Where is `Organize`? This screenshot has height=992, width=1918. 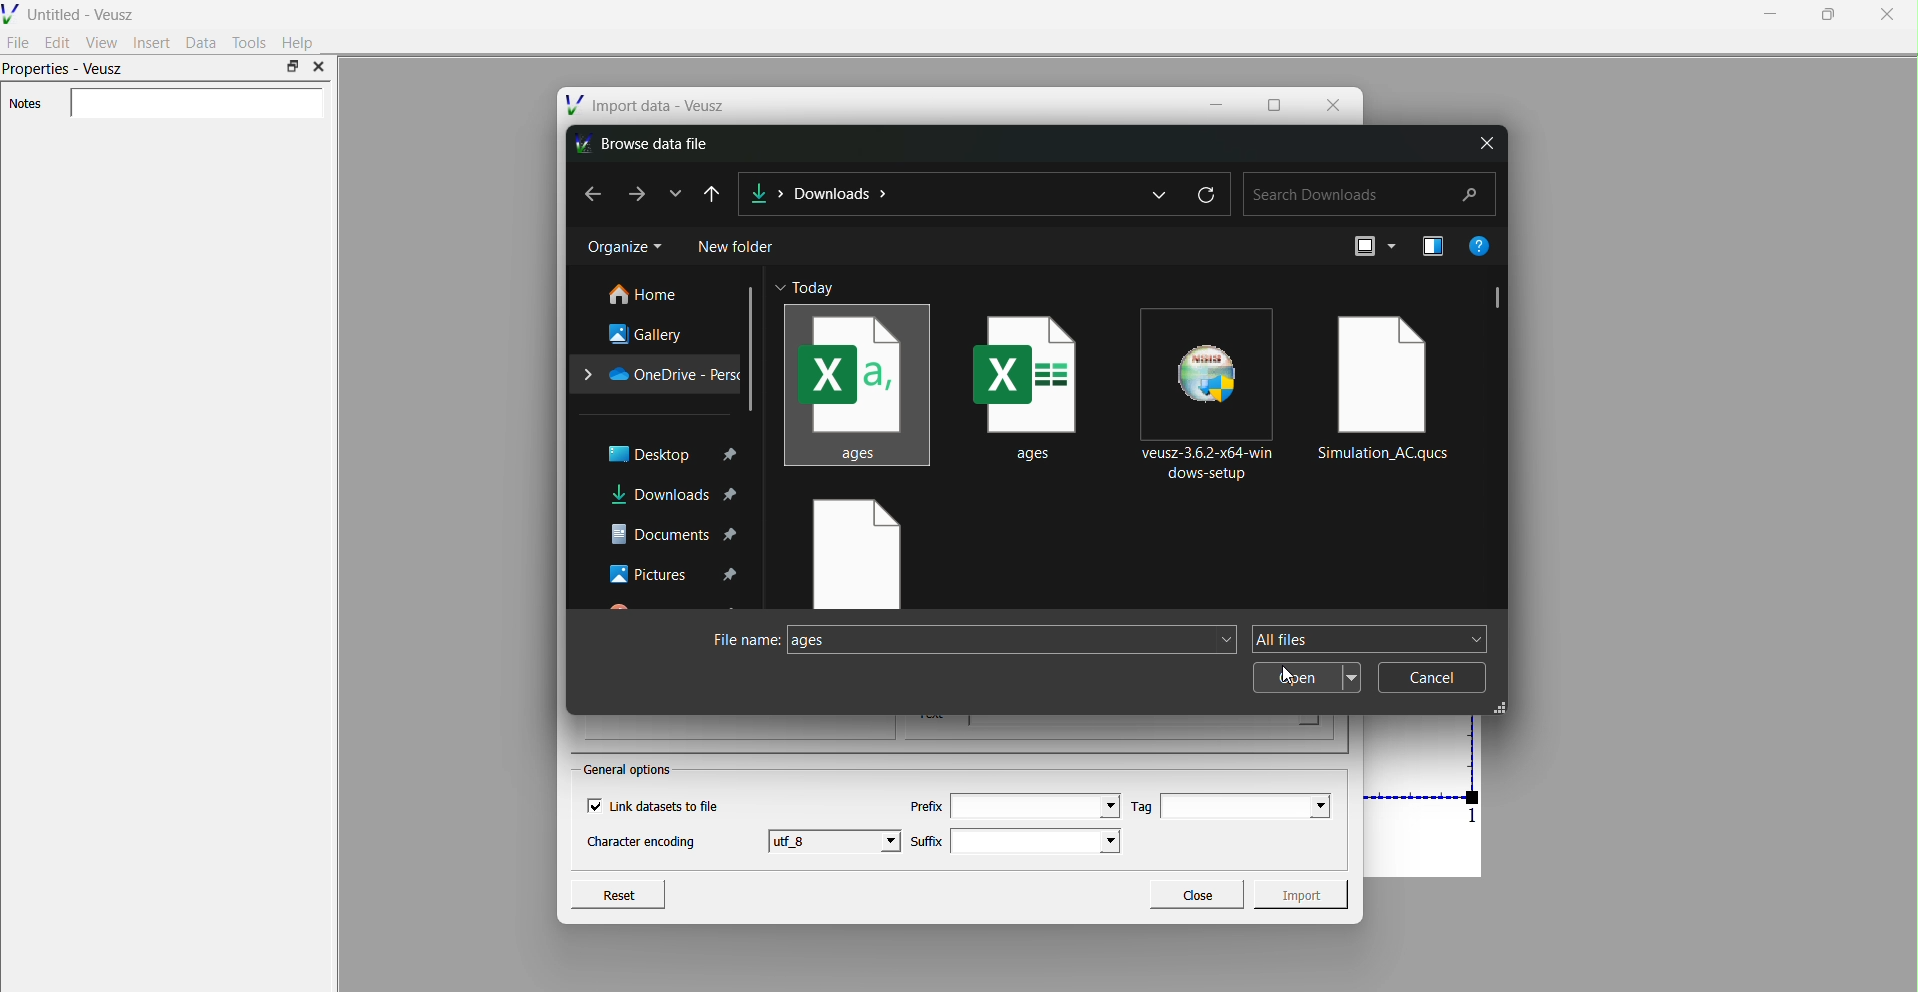 Organize is located at coordinates (623, 247).